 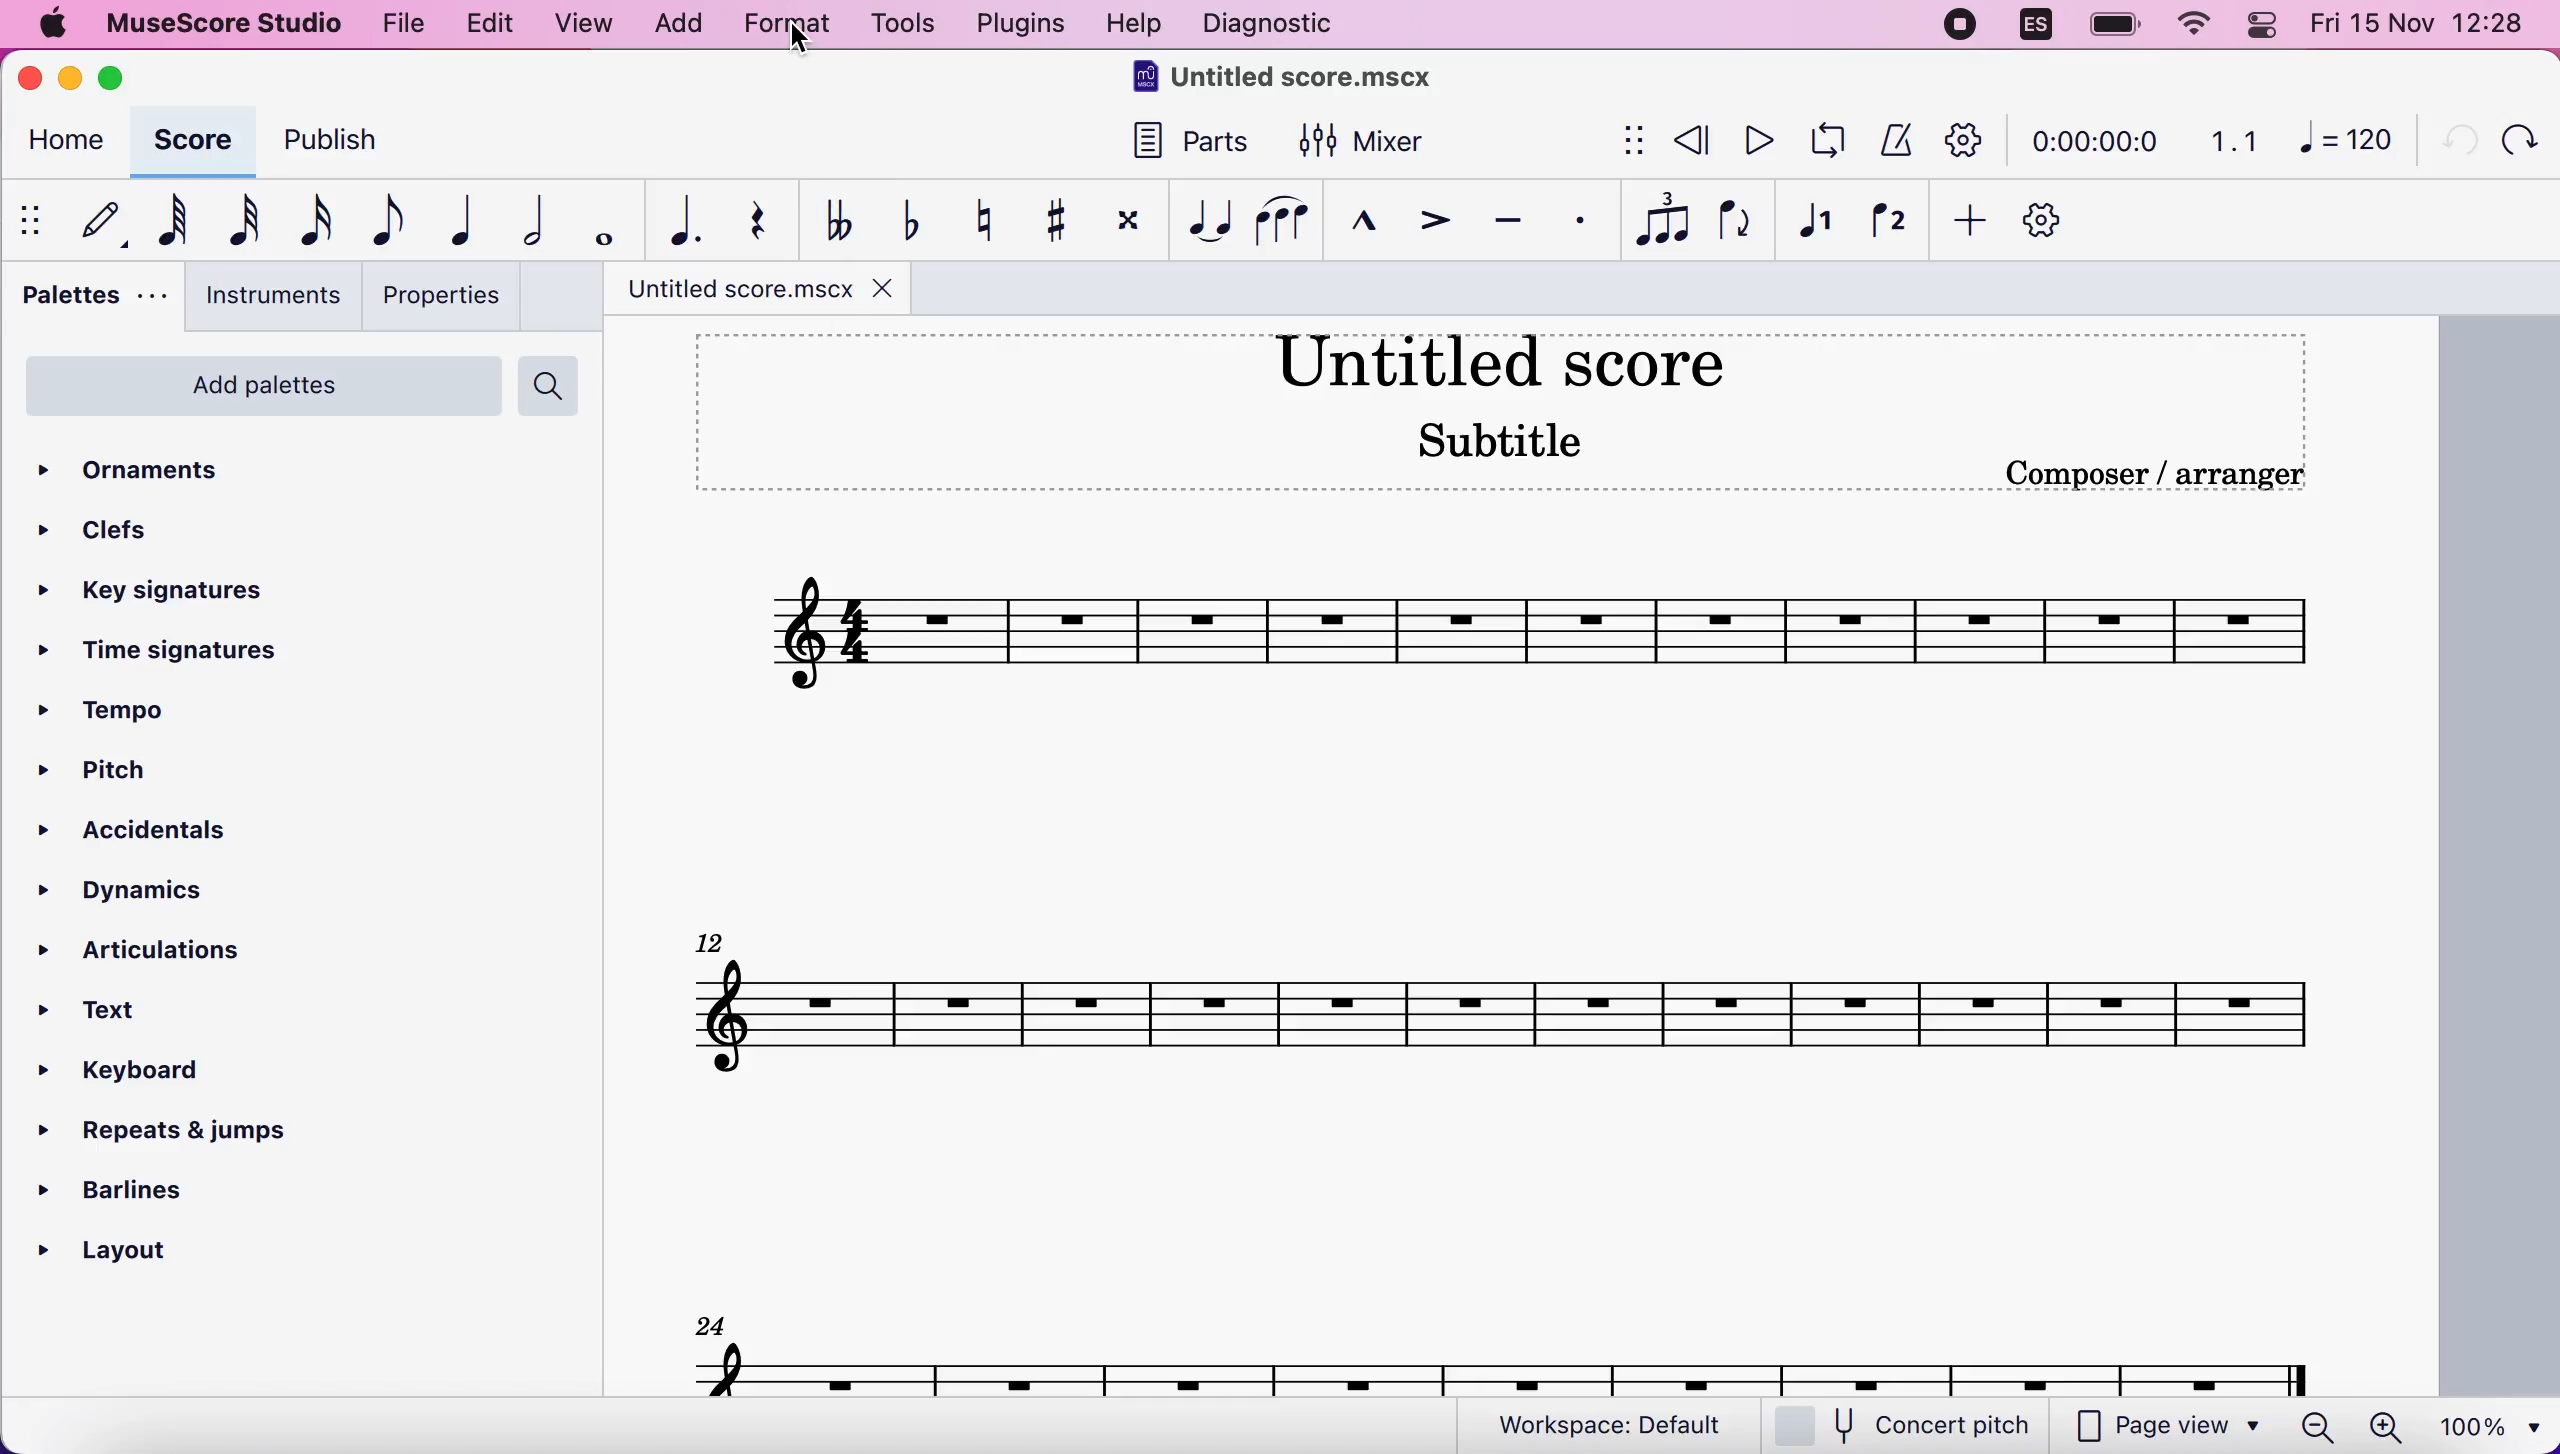 I want to click on instruments, so click(x=266, y=296).